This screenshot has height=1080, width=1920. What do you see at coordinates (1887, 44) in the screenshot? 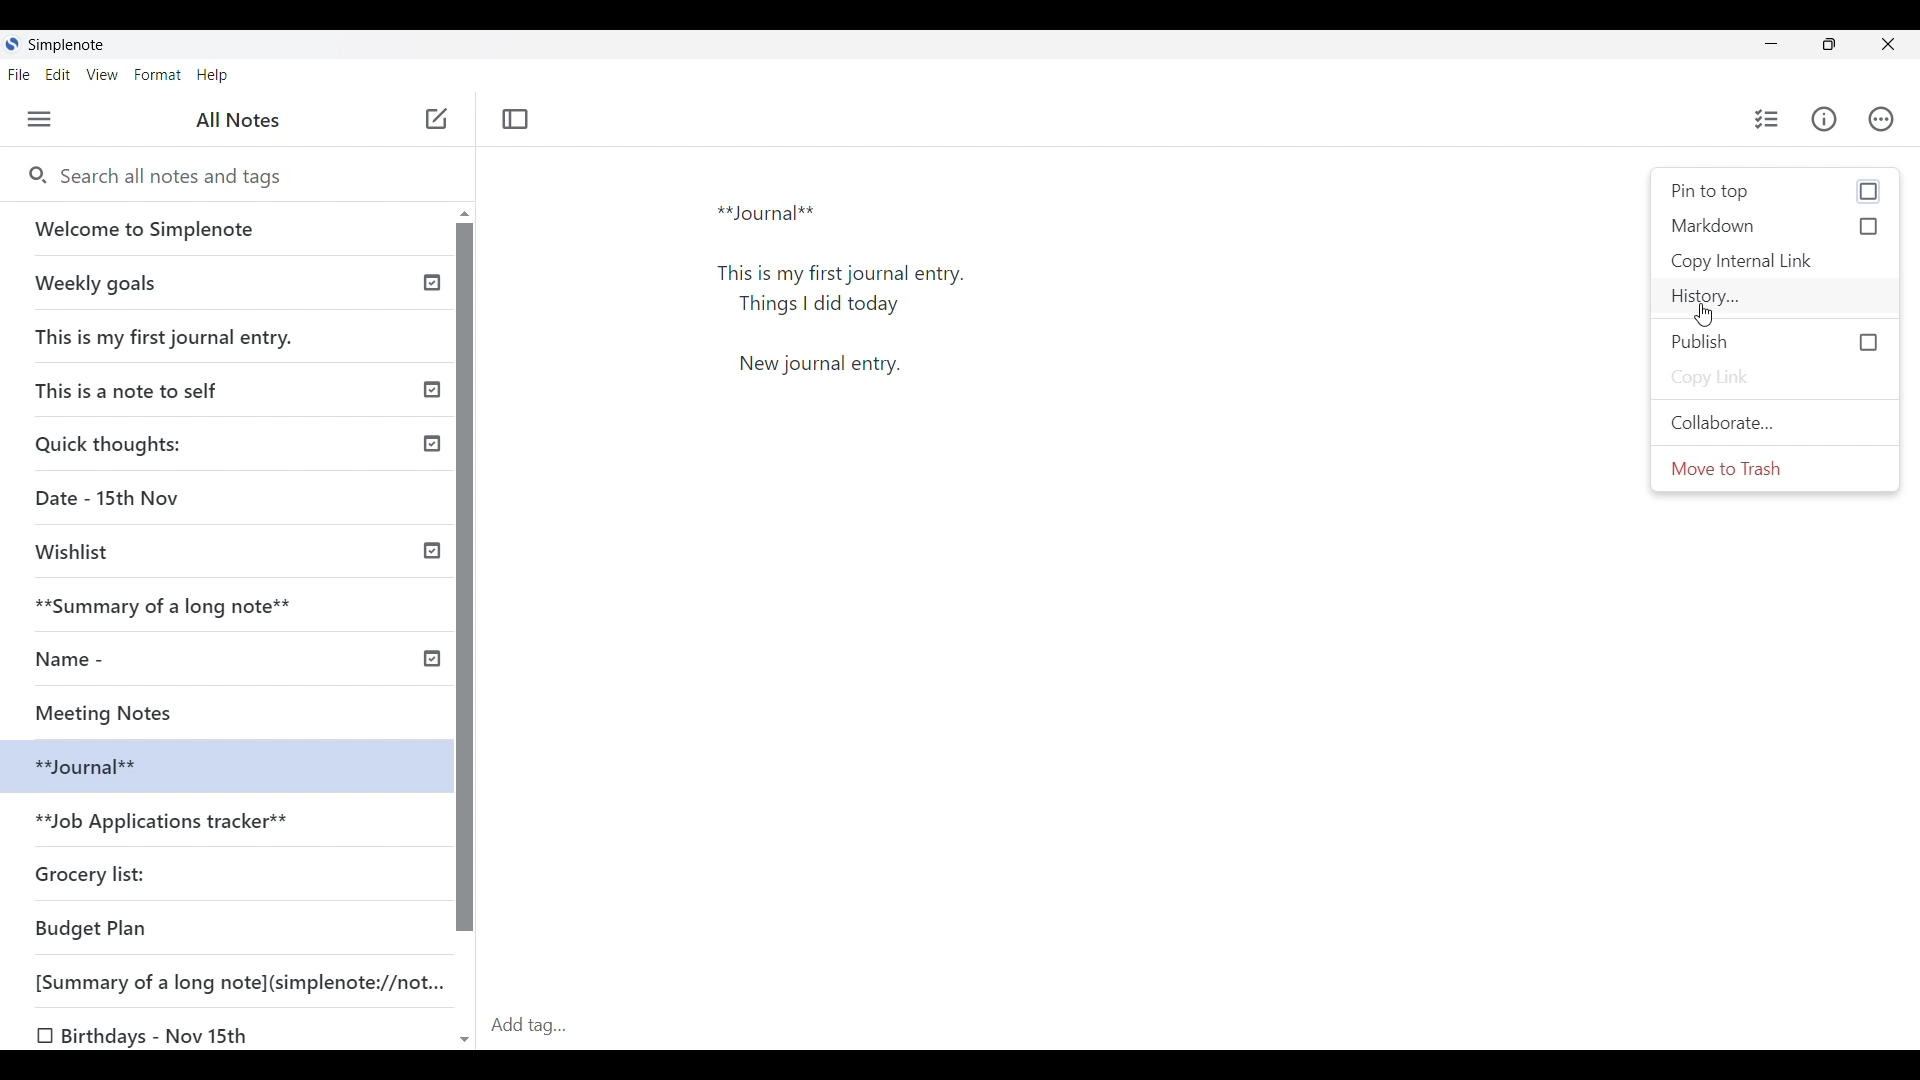
I see `Close interface` at bounding box center [1887, 44].